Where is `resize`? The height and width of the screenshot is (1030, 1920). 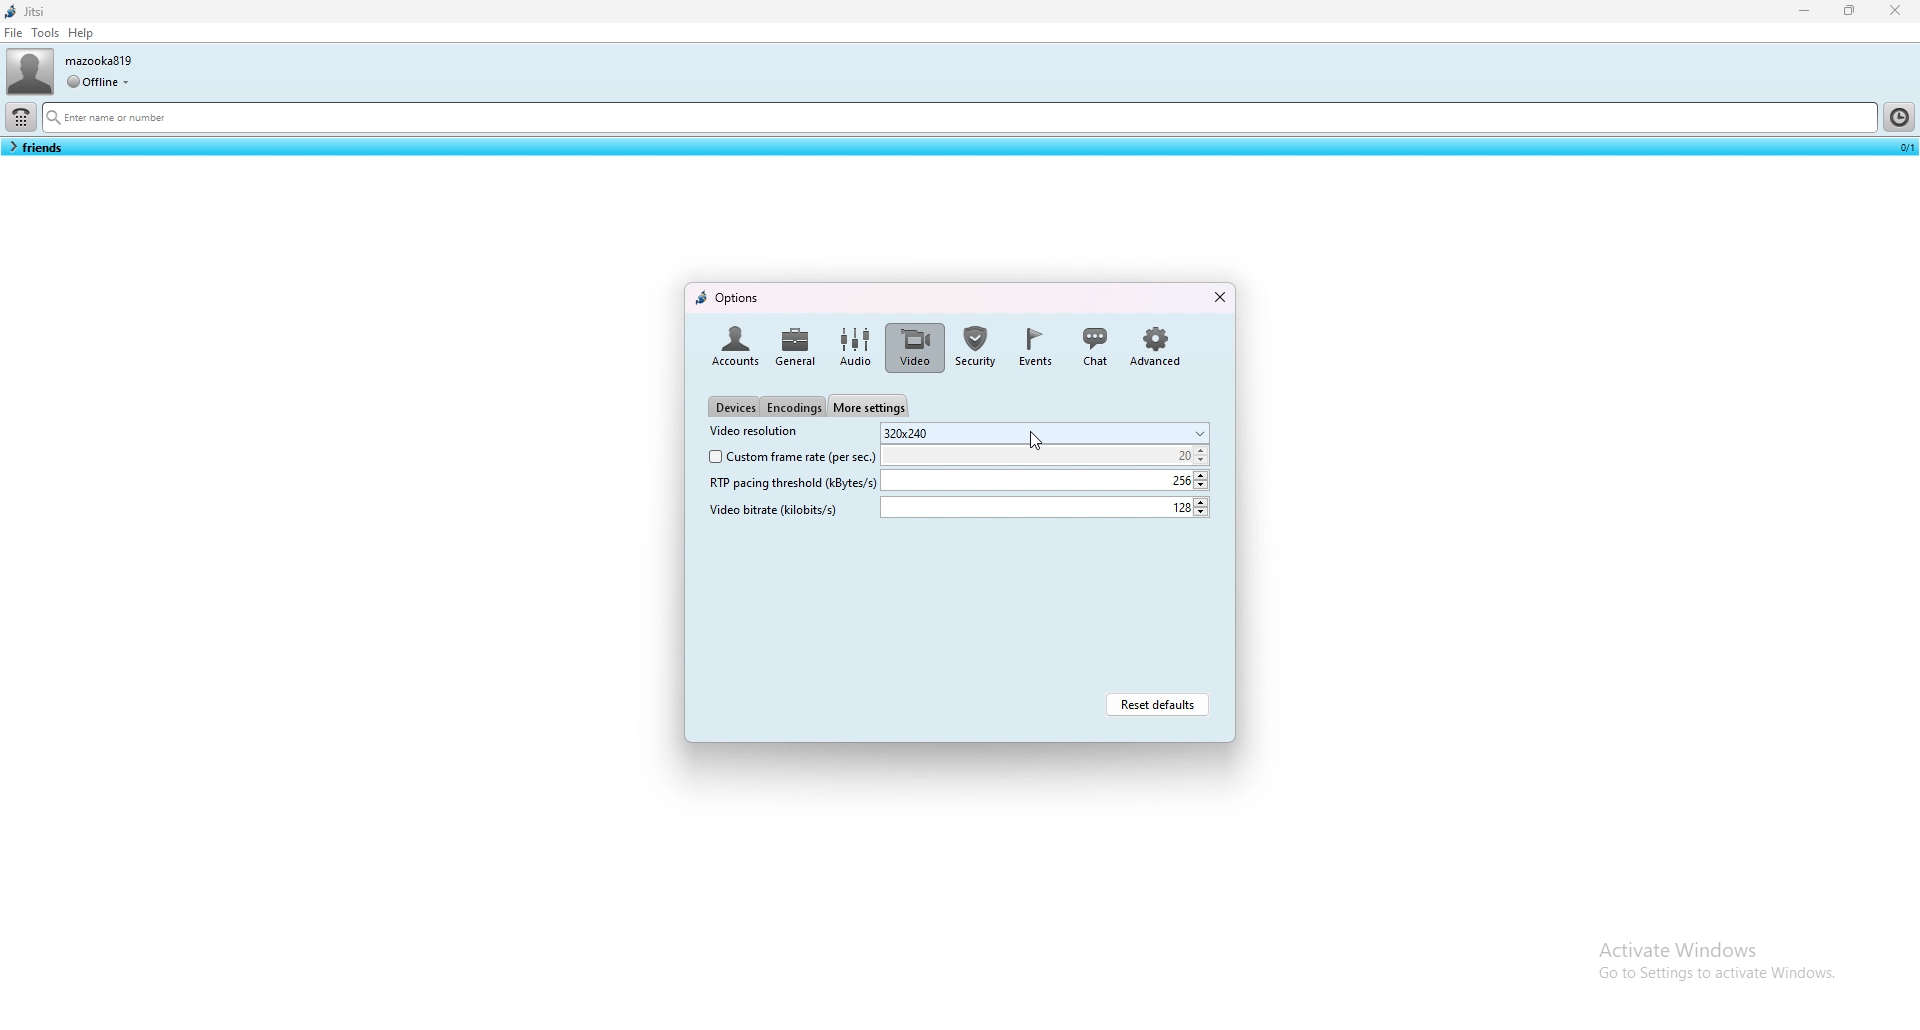 resize is located at coordinates (1852, 11).